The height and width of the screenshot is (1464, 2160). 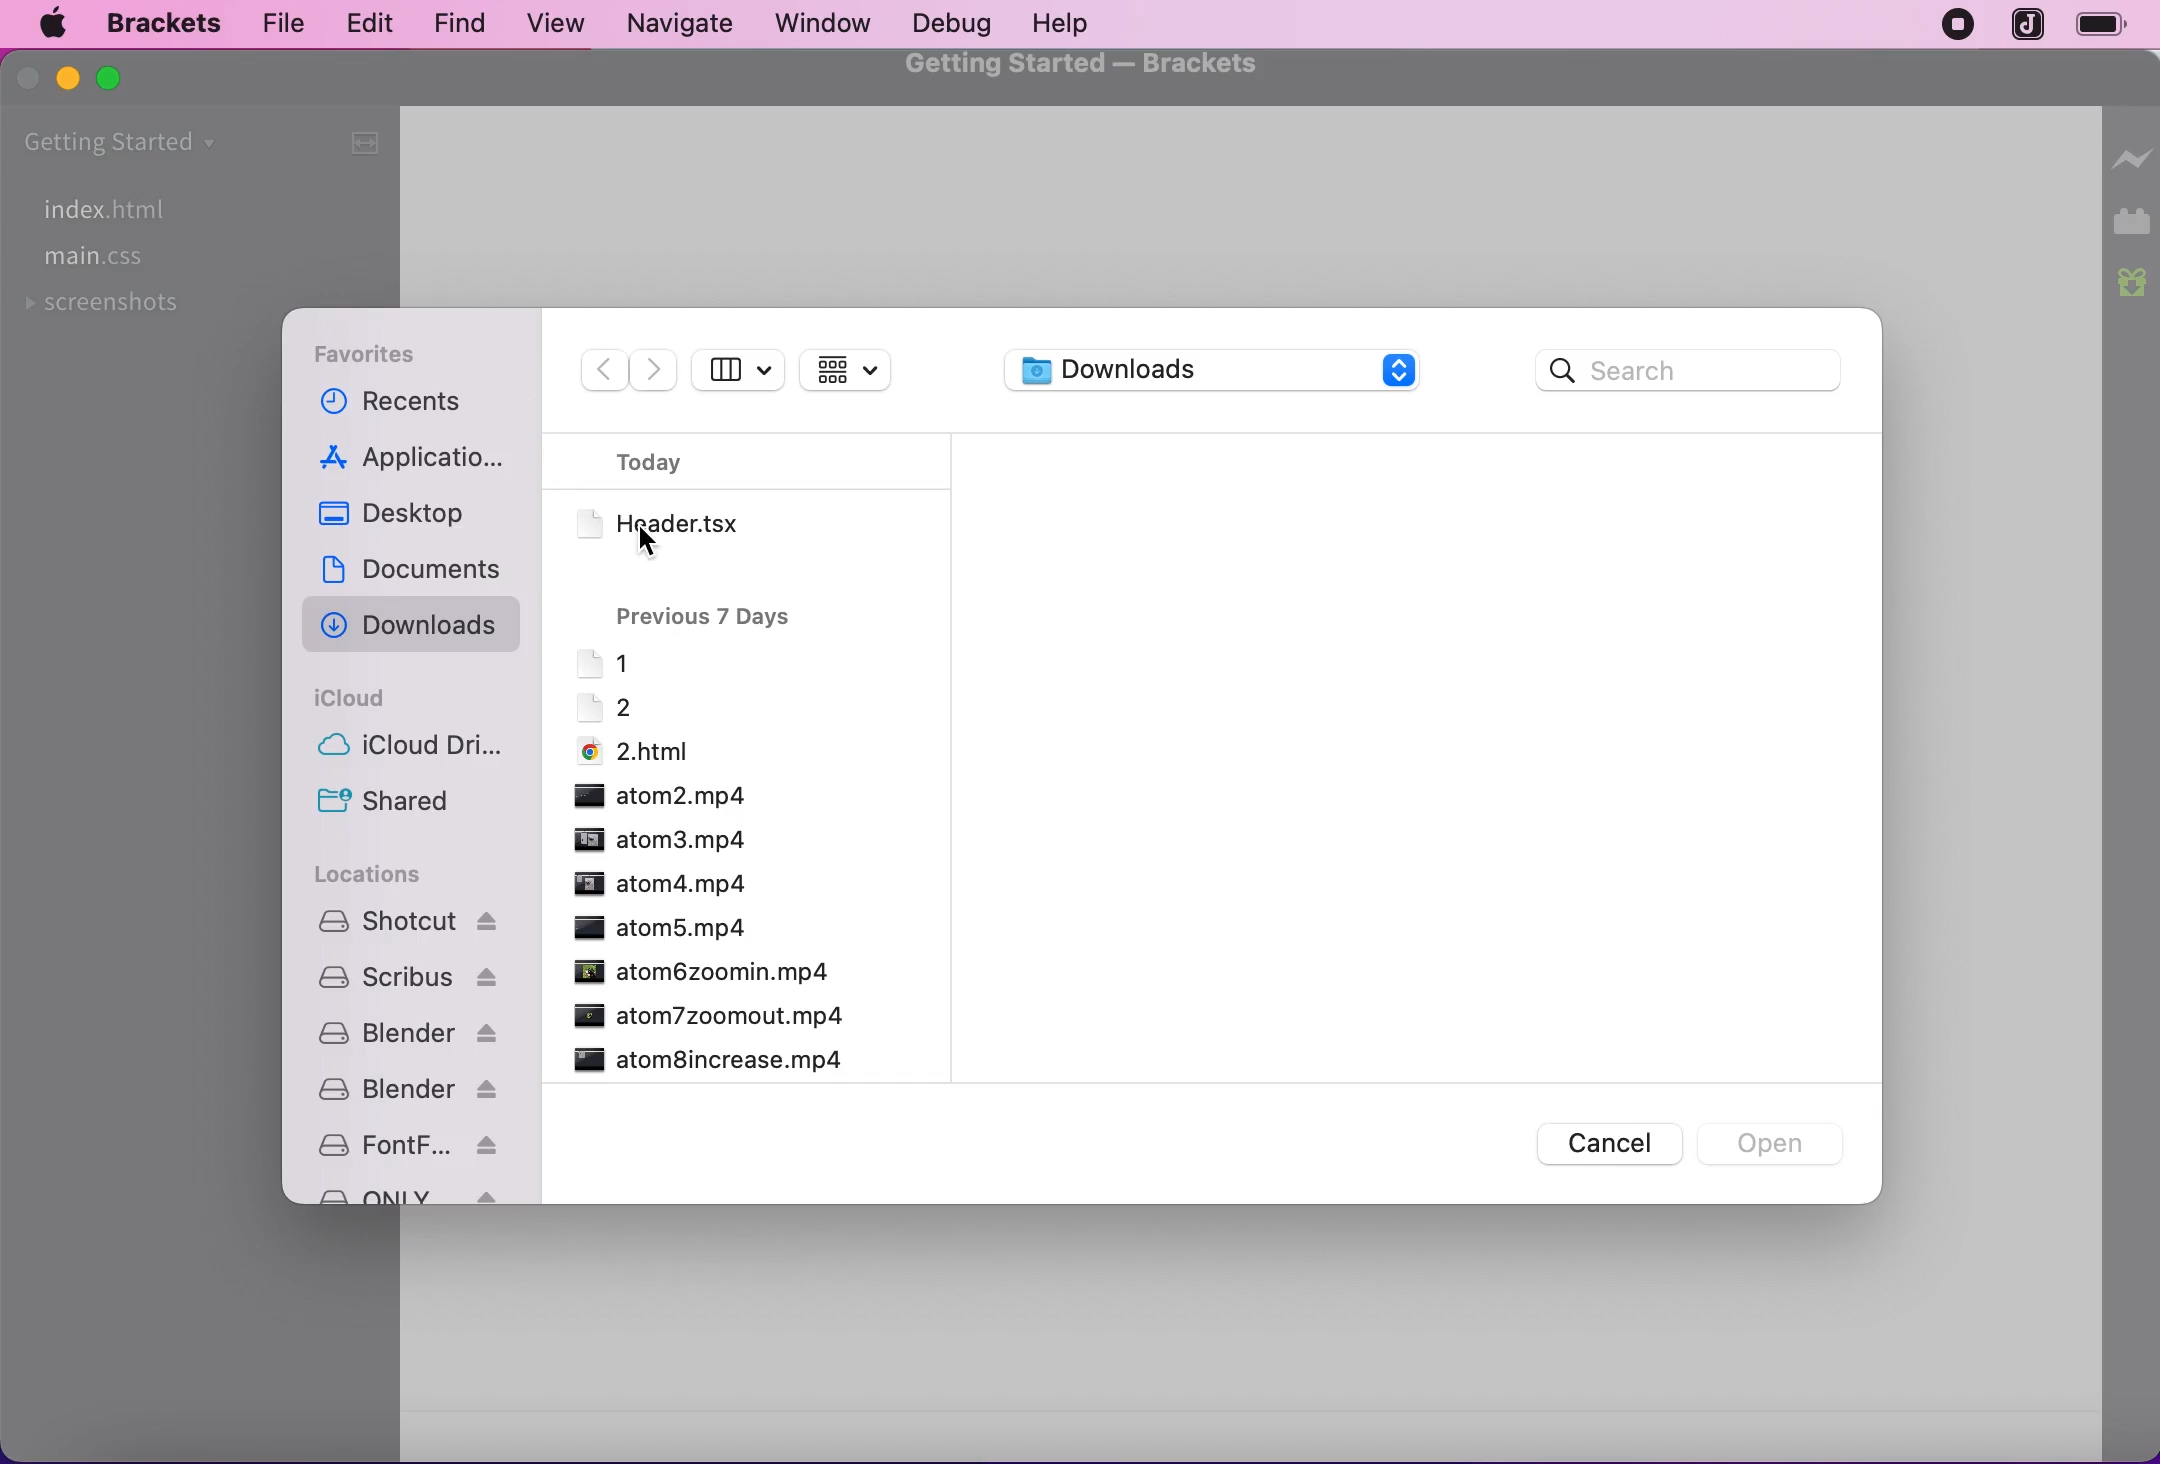 What do you see at coordinates (708, 1059) in the screenshot?
I see `atom8increase.mp4` at bounding box center [708, 1059].